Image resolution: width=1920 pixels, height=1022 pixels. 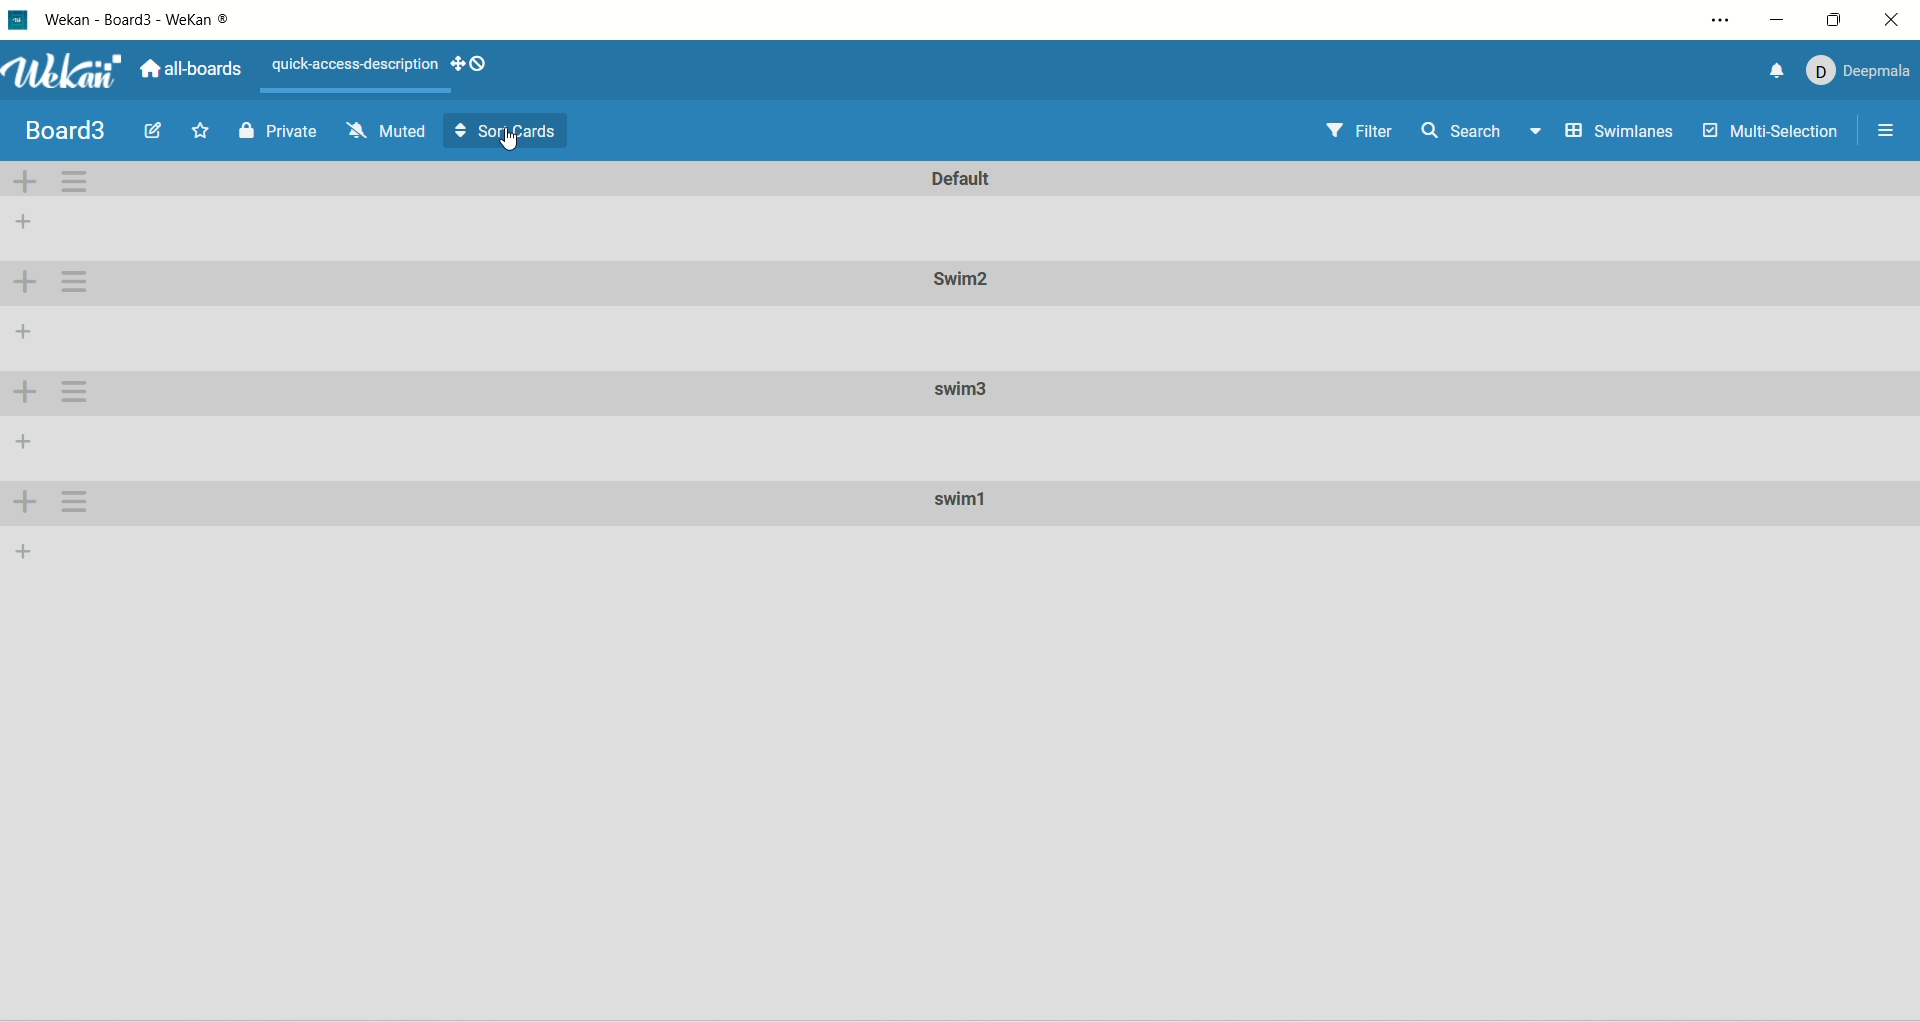 I want to click on filter, so click(x=1361, y=134).